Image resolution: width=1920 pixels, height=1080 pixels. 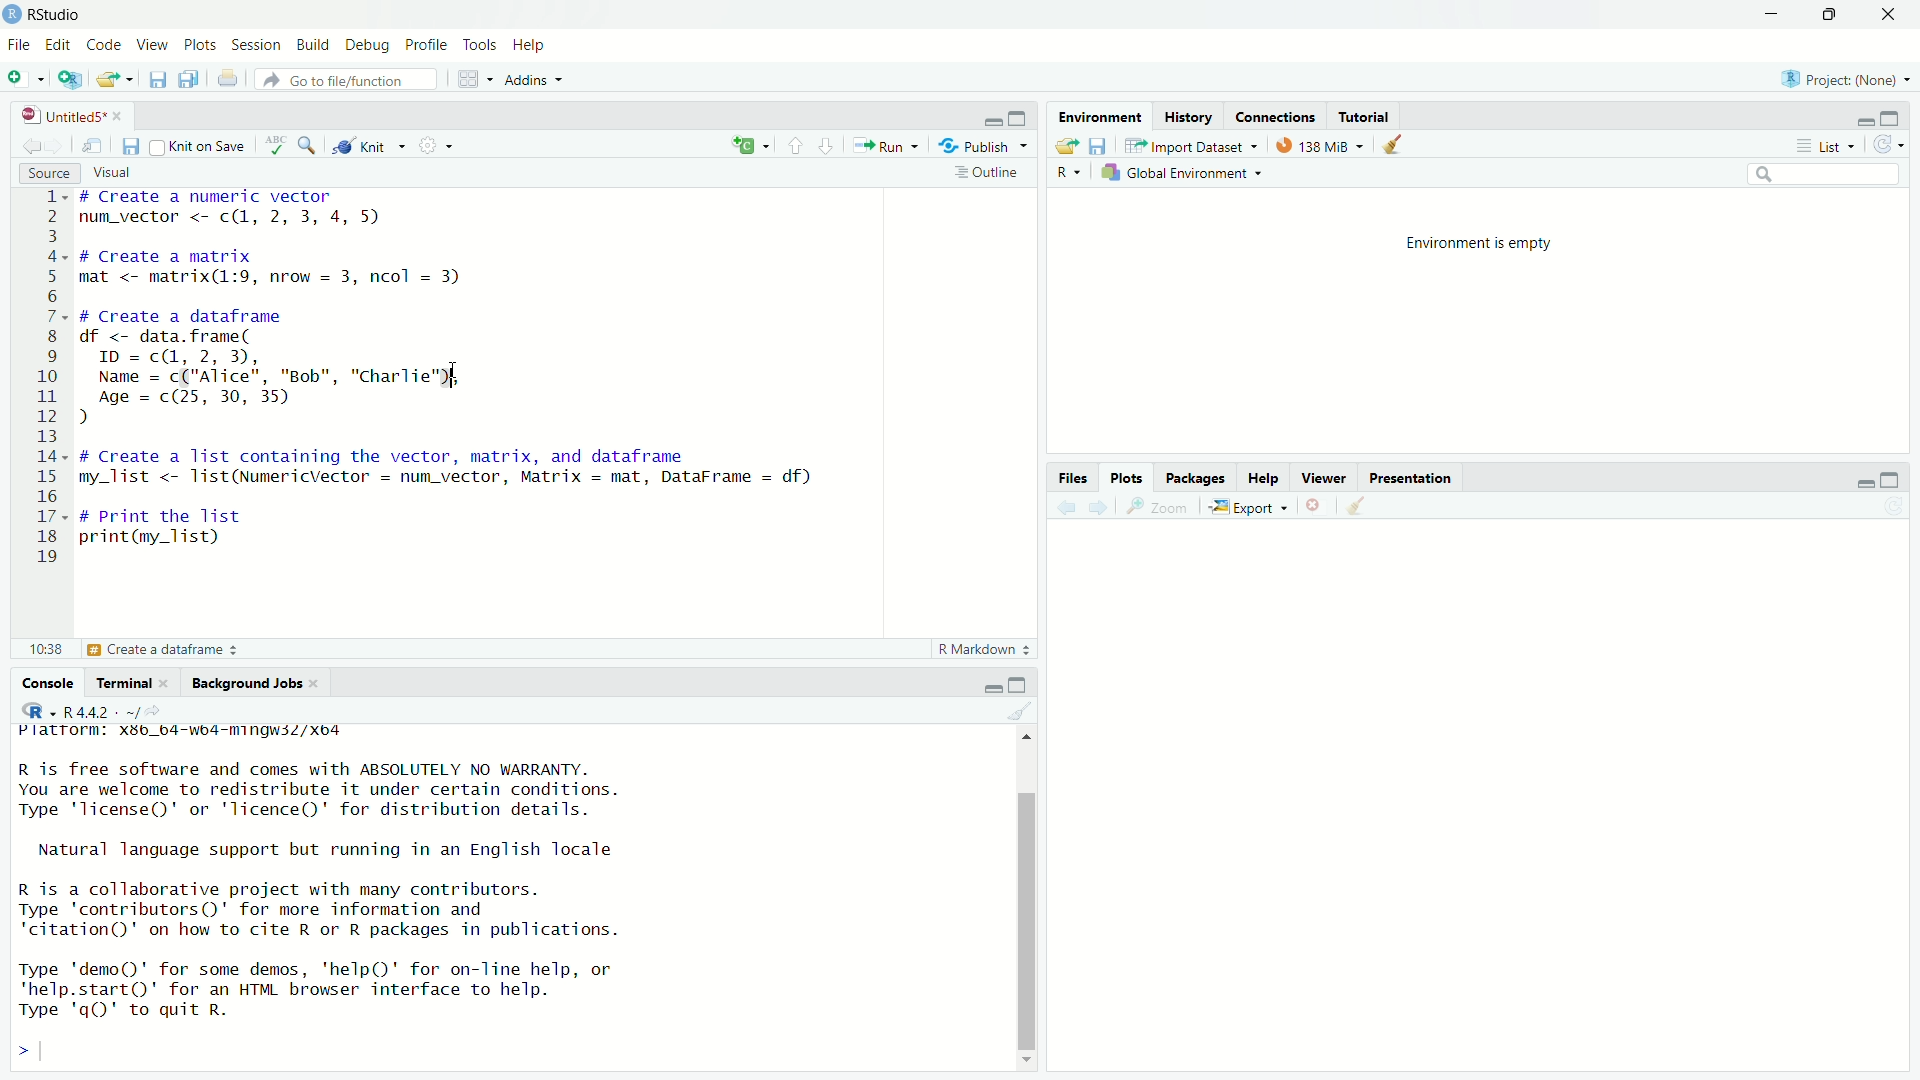 What do you see at coordinates (1280, 116) in the screenshot?
I see `Connections` at bounding box center [1280, 116].